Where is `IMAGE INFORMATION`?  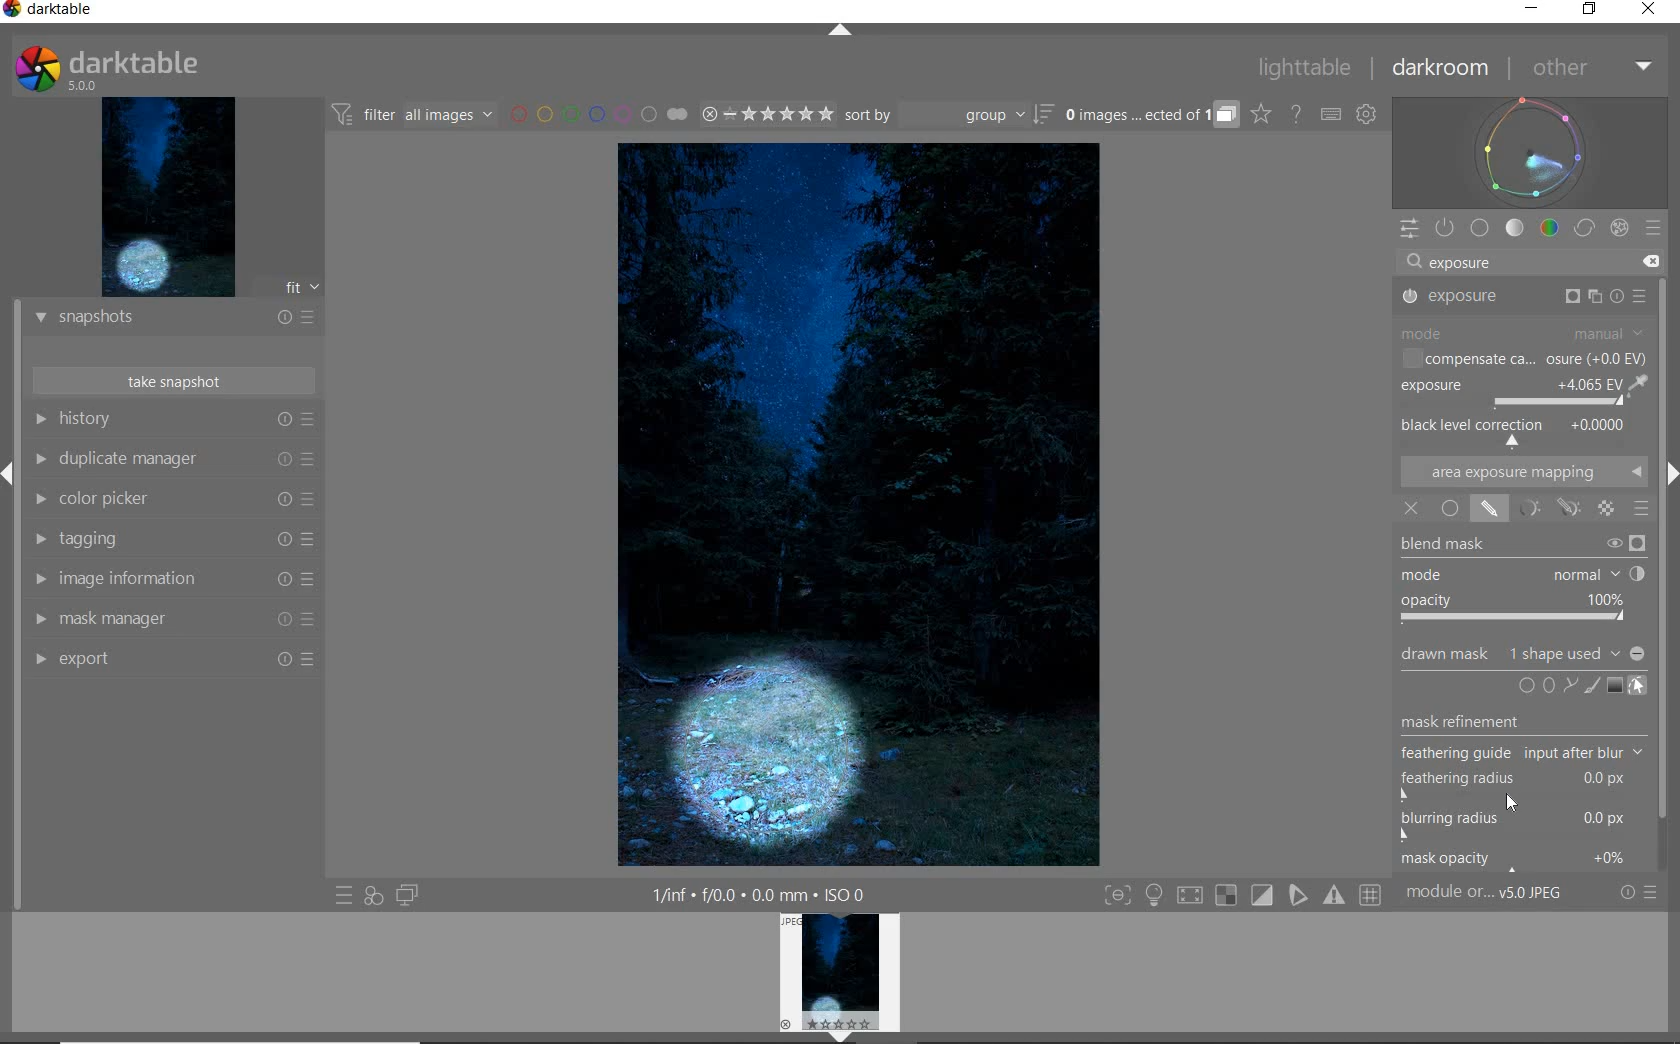
IMAGE INFORMATION is located at coordinates (170, 580).